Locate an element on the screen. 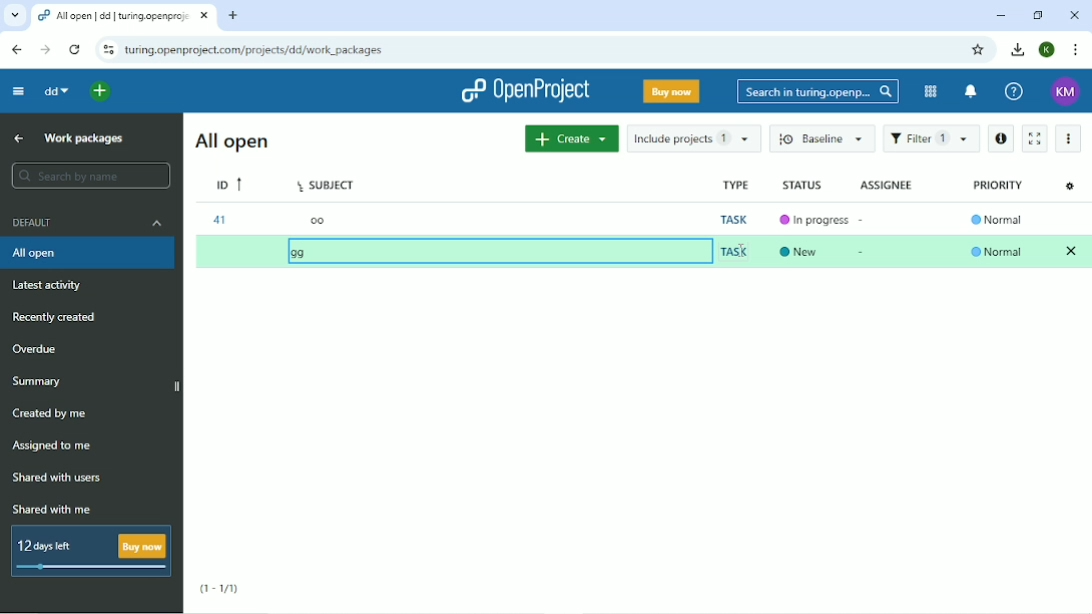 The image size is (1092, 614). Default is located at coordinates (88, 225).